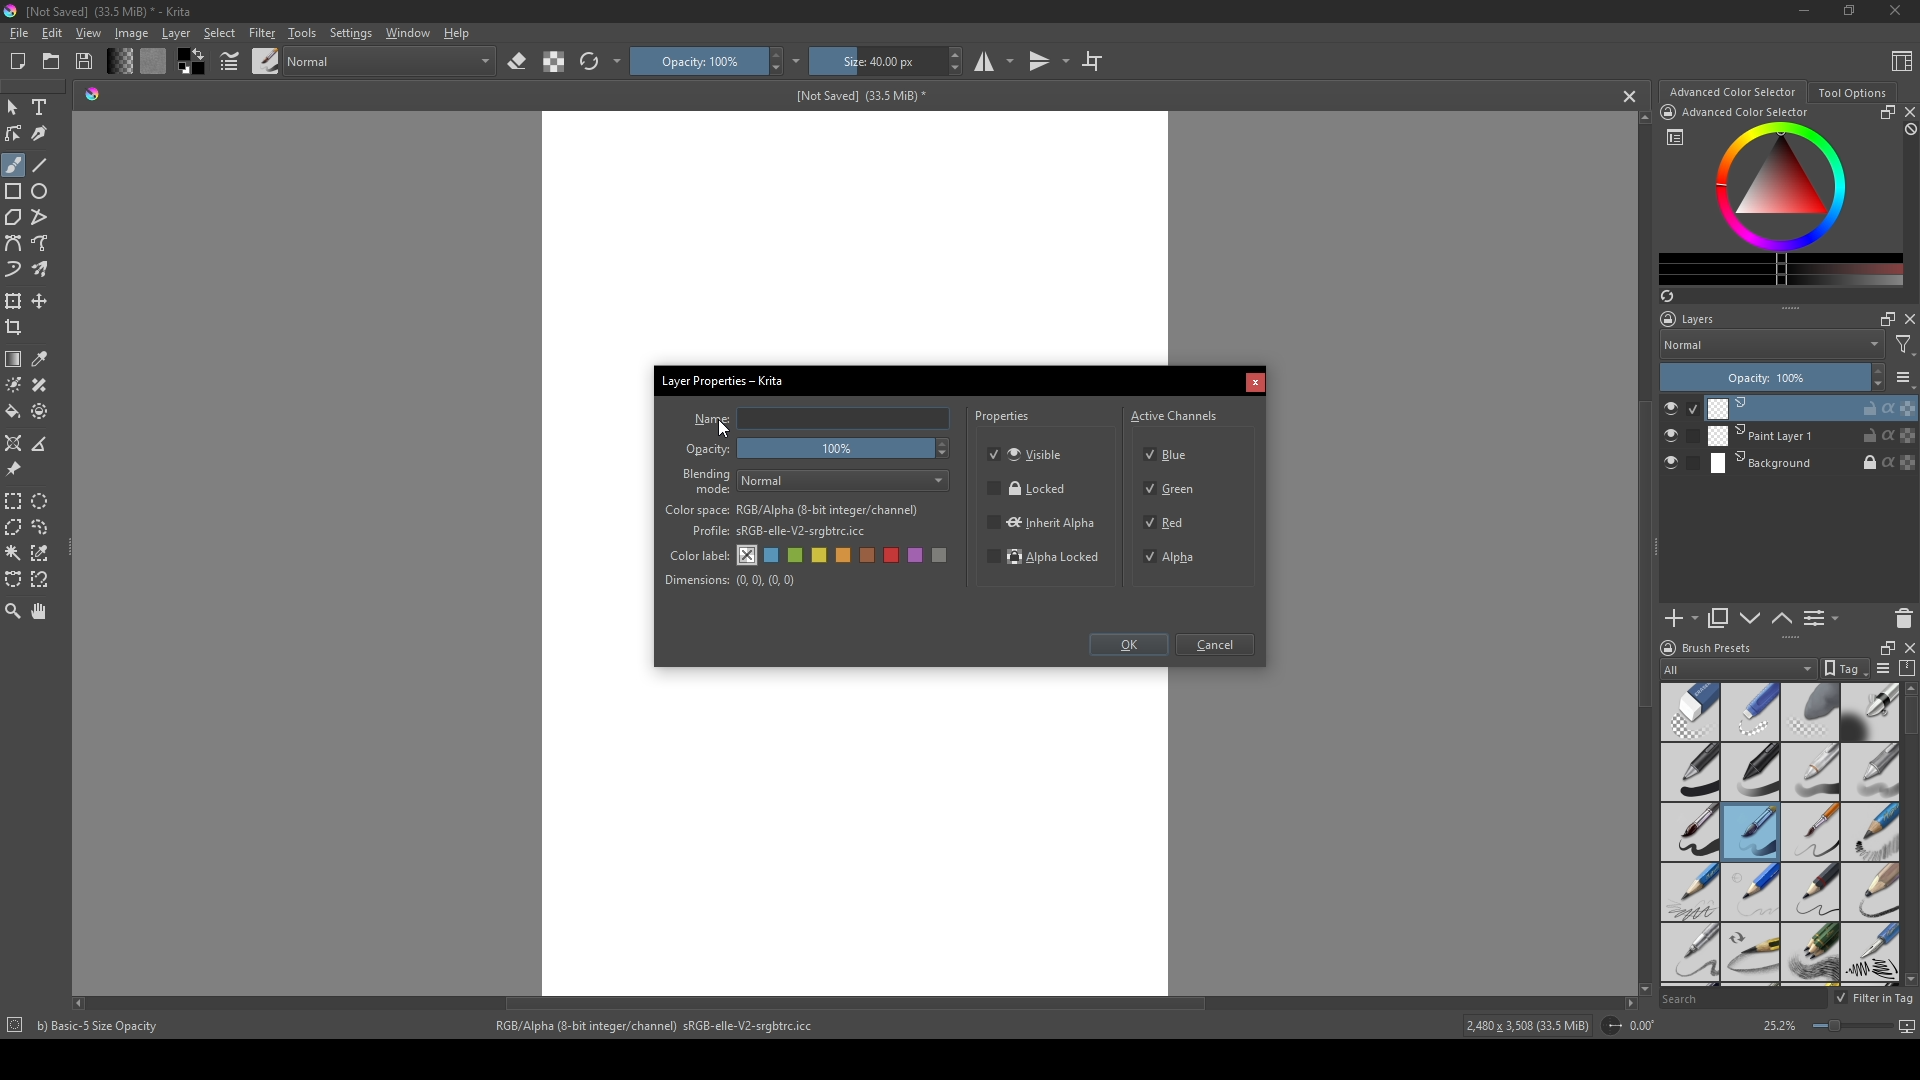  Describe the element at coordinates (14, 384) in the screenshot. I see `colorize mask` at that location.